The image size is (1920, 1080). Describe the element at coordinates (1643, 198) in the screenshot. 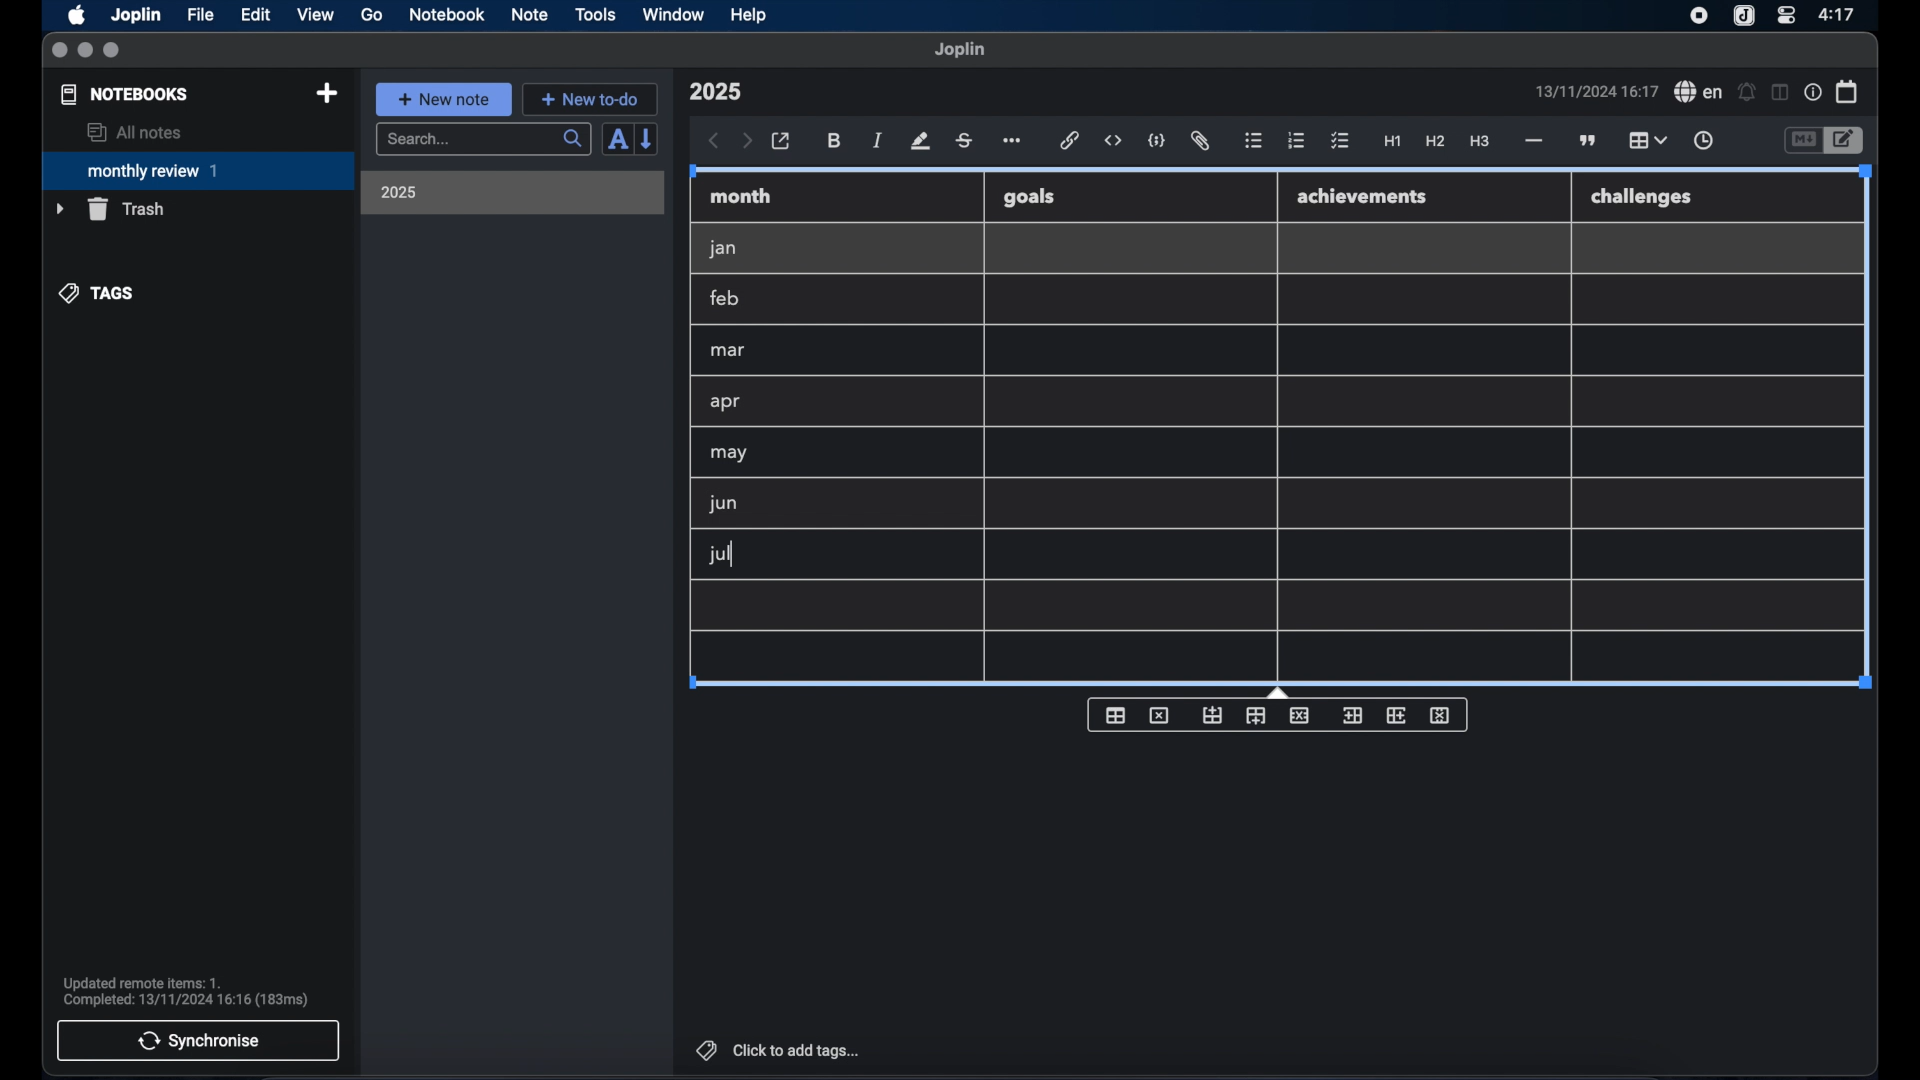

I see `challenges` at that location.